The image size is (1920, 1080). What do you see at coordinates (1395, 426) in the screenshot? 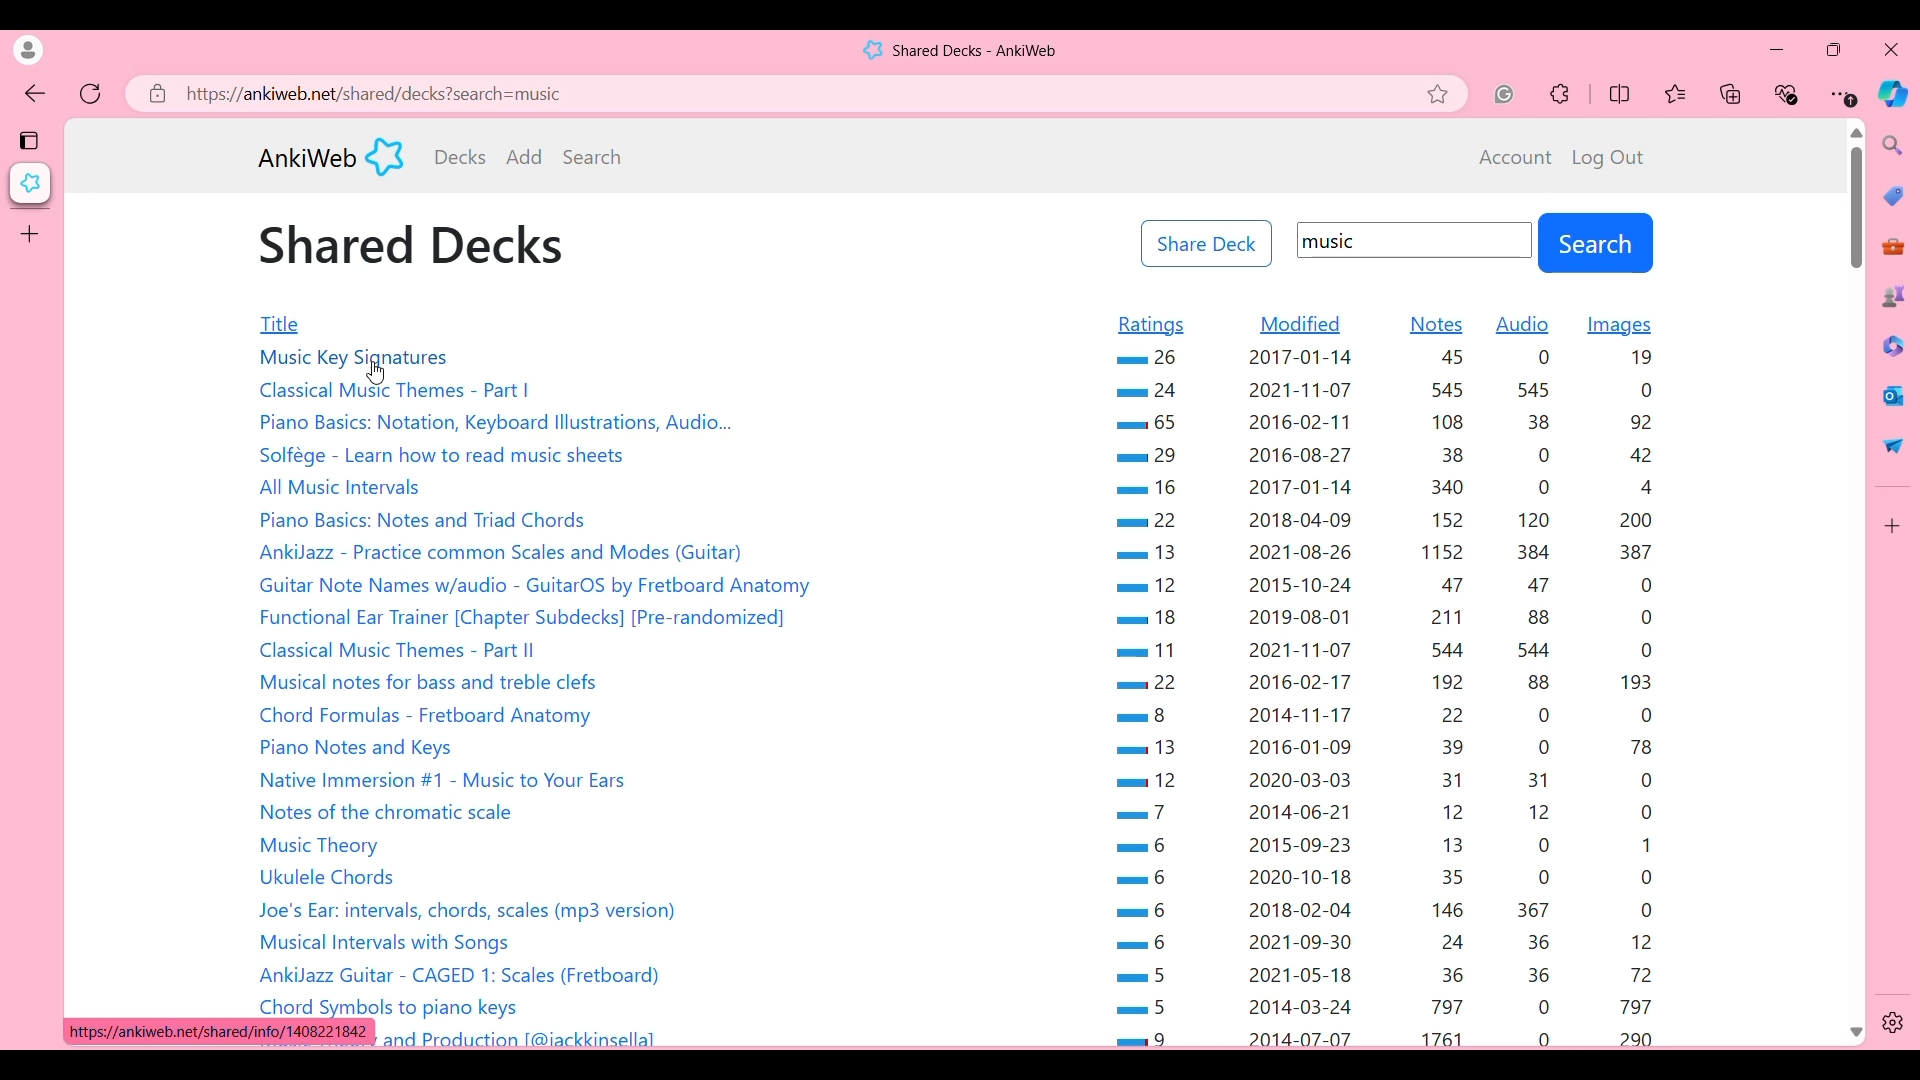
I see `— 65 2016-02-11 108 38 92` at bounding box center [1395, 426].